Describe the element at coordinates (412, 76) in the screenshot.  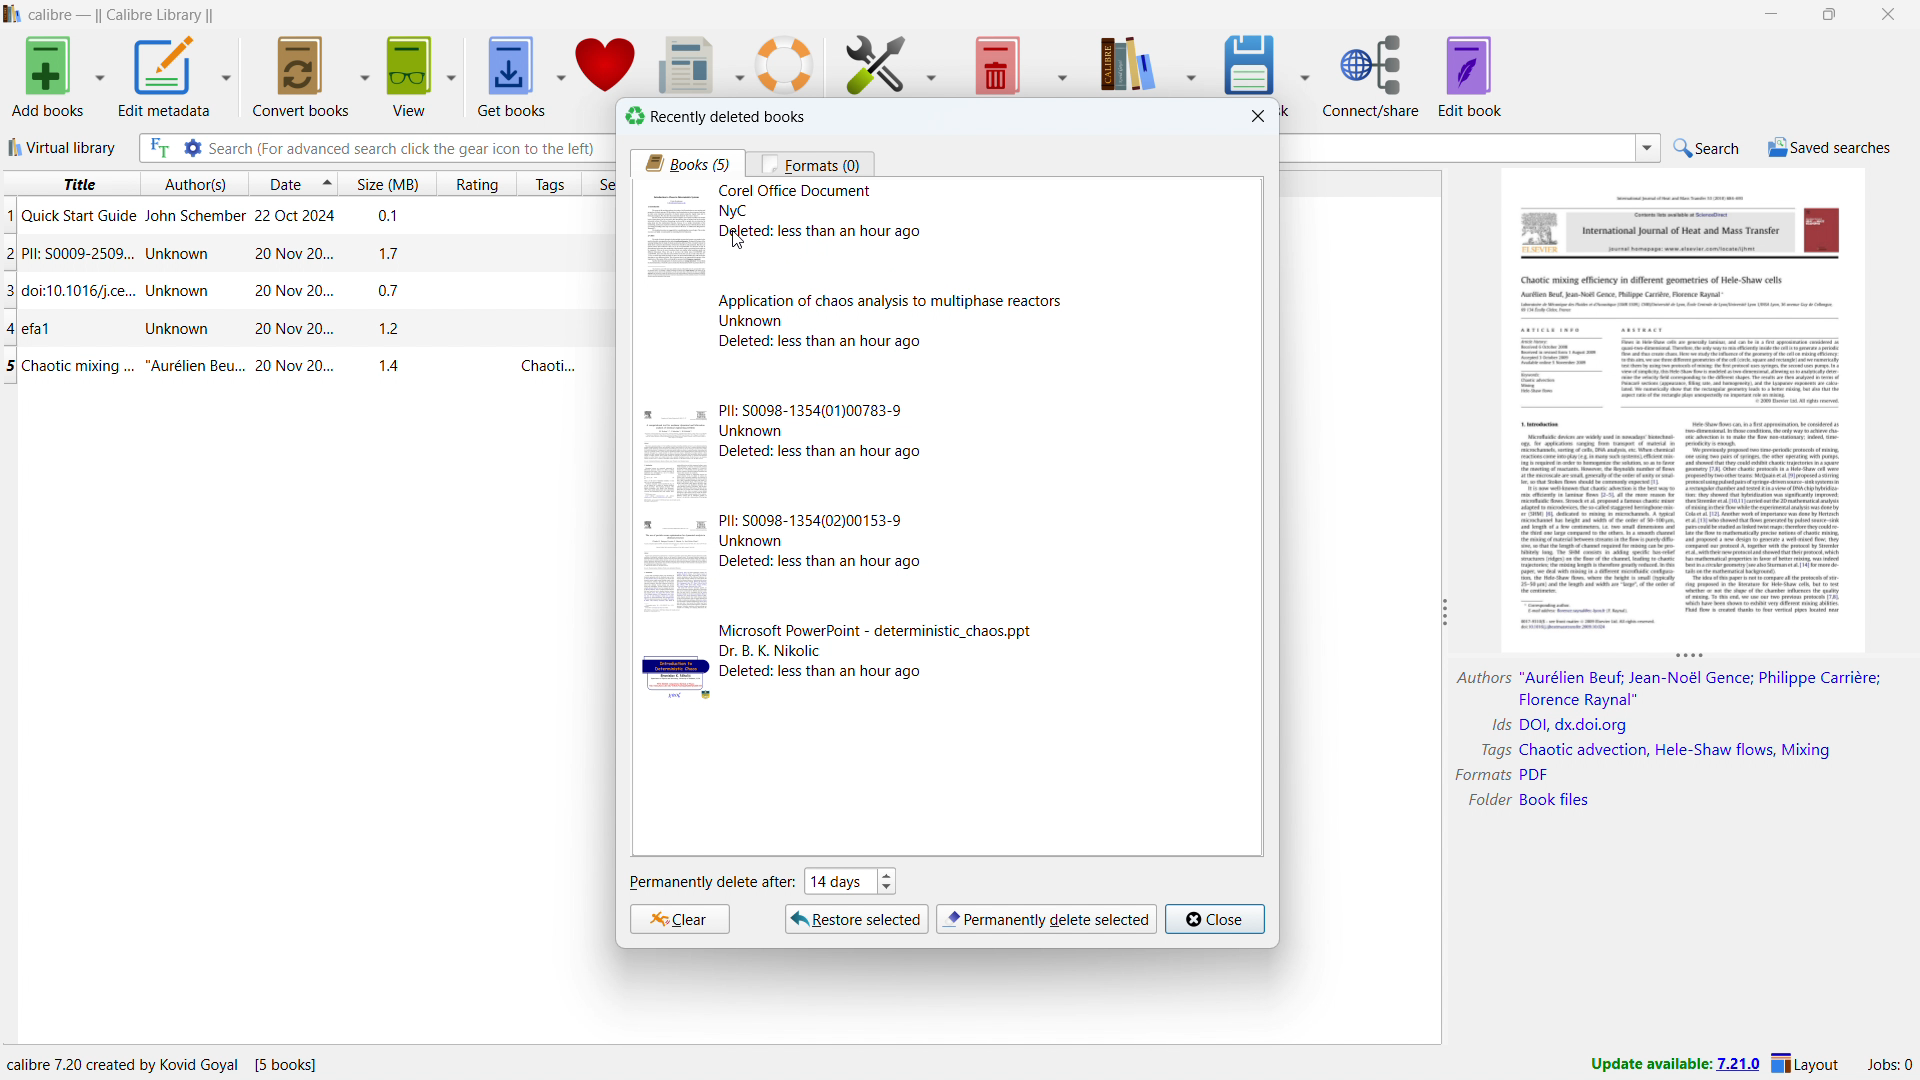
I see `view` at that location.